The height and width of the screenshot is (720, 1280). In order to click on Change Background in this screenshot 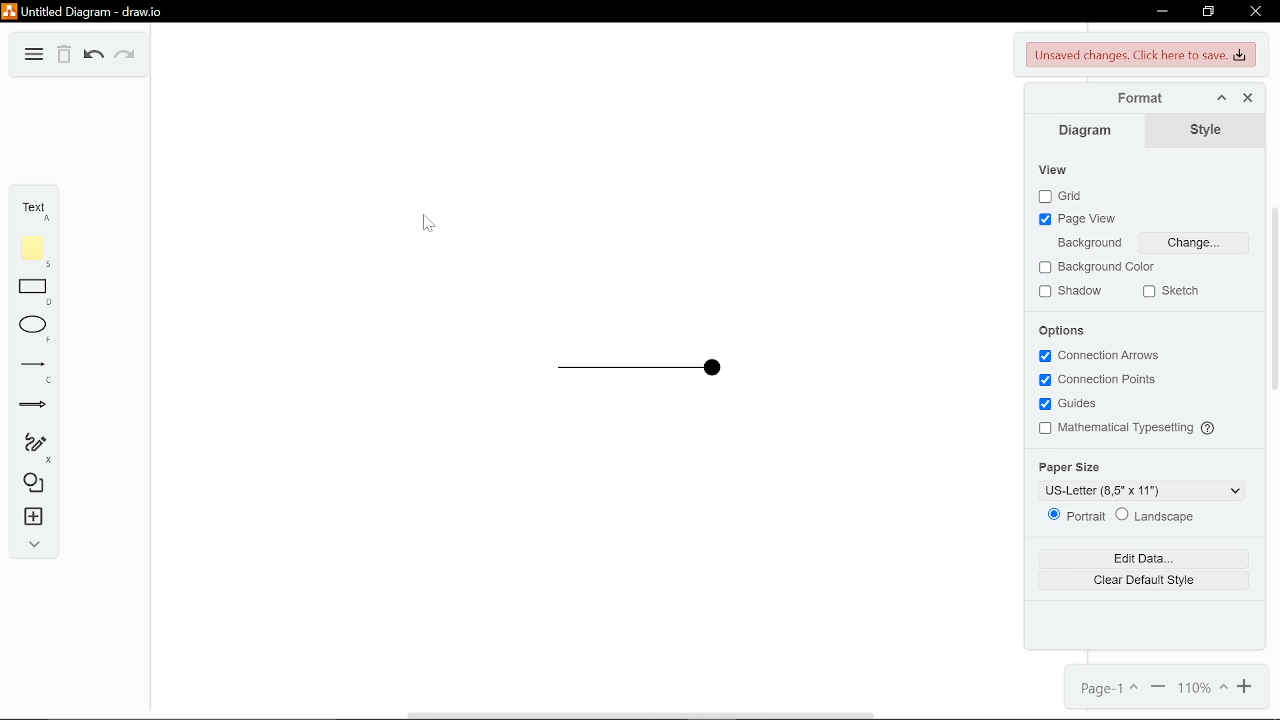, I will do `click(1194, 242)`.